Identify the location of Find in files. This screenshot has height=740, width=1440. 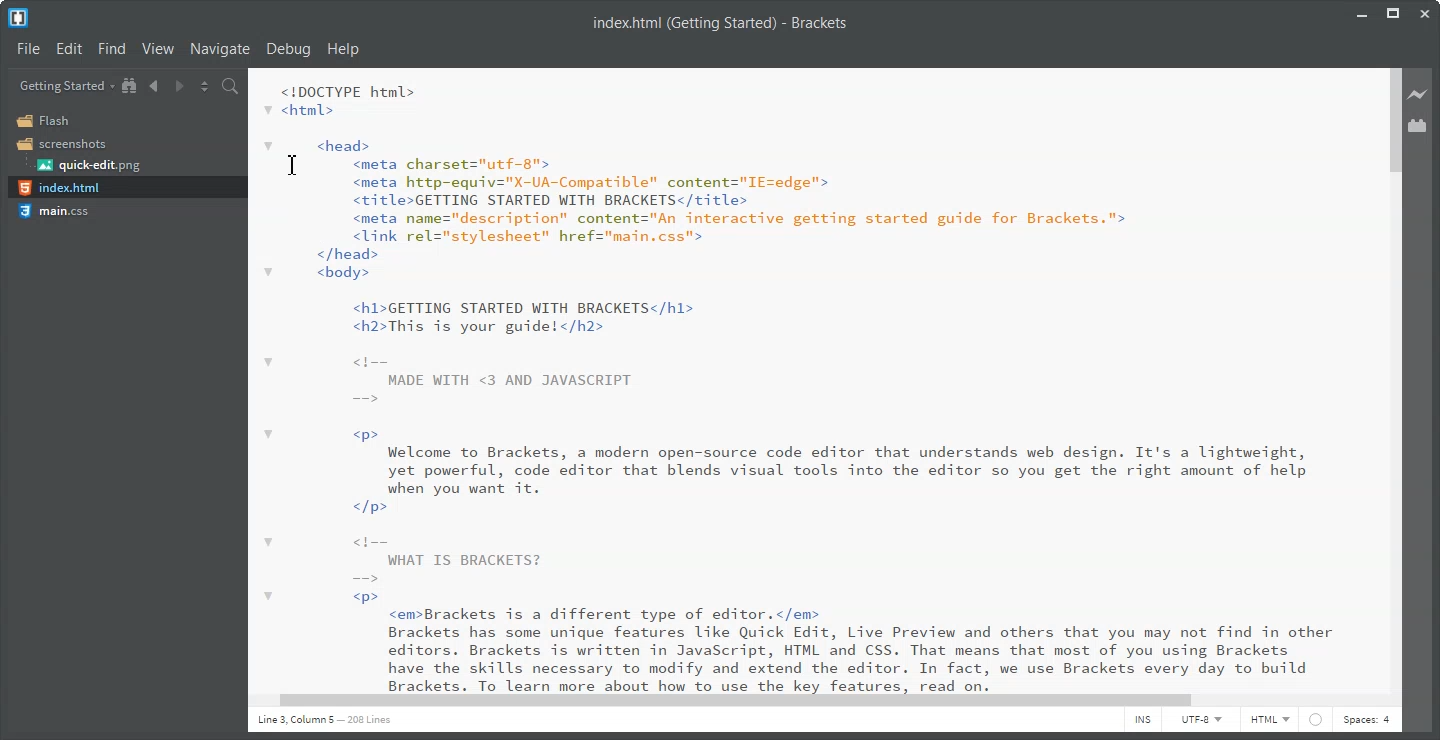
(230, 86).